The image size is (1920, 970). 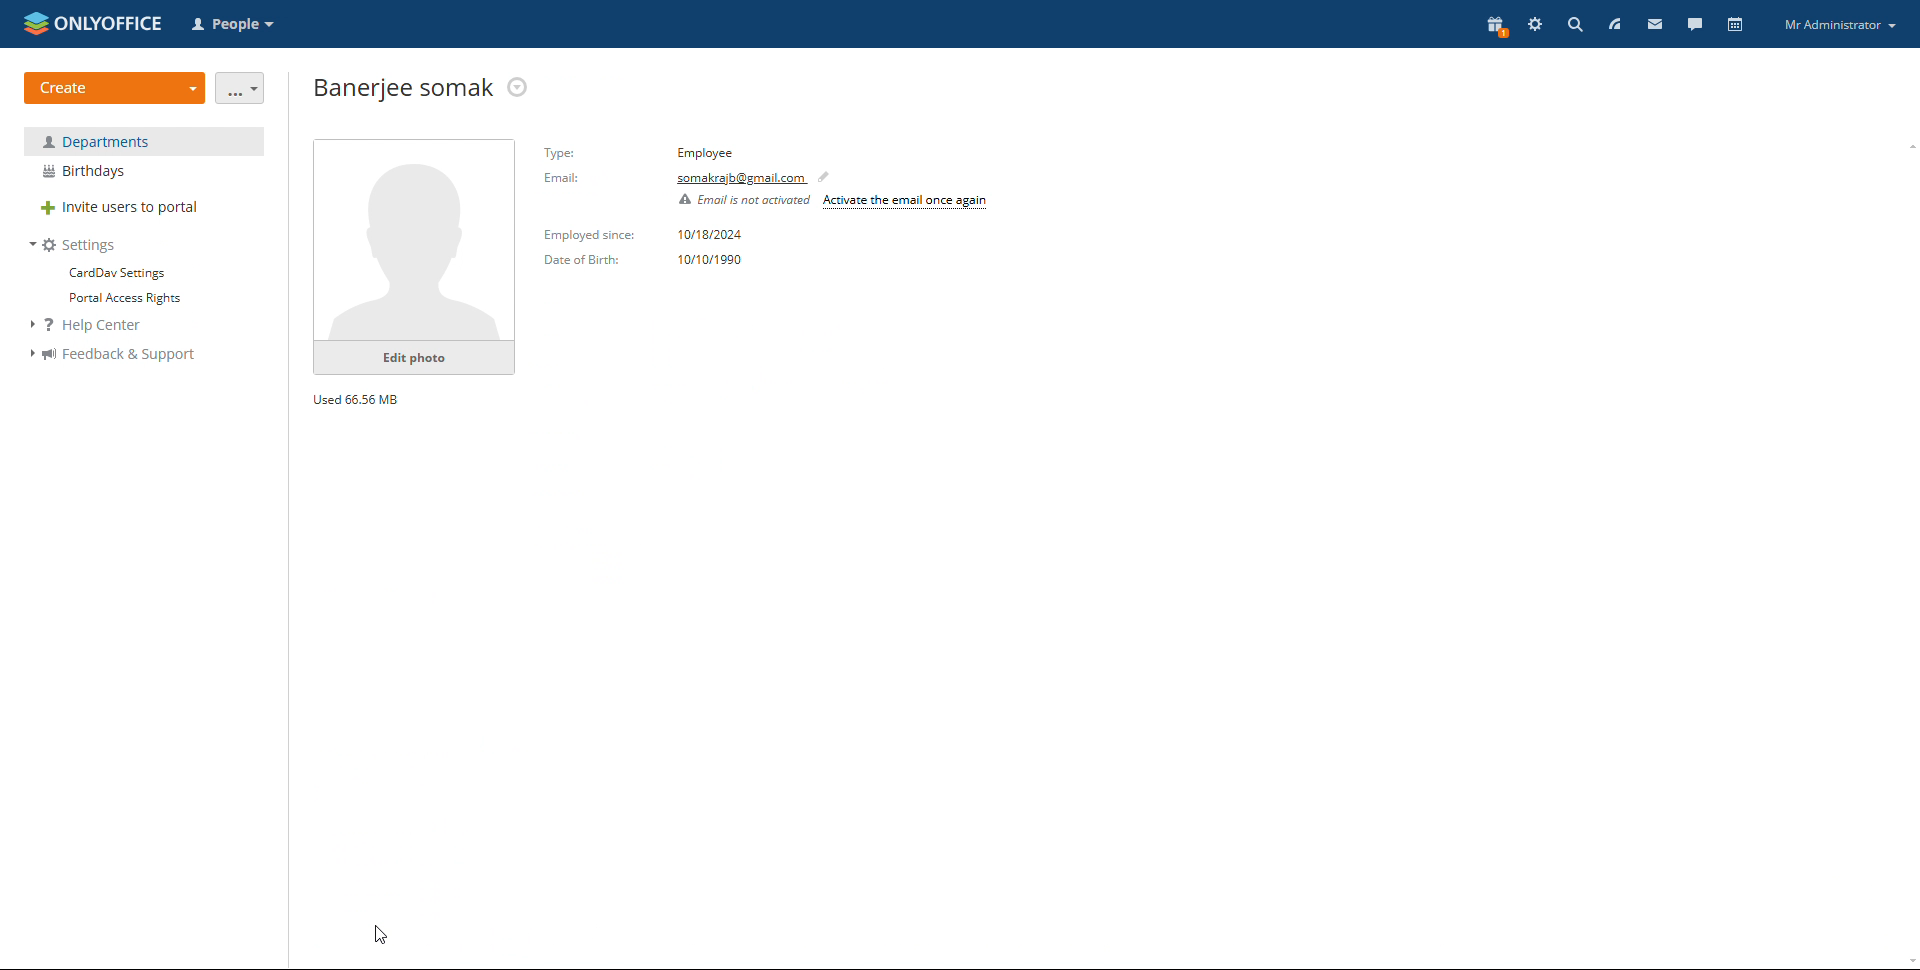 I want to click on department, so click(x=144, y=141).